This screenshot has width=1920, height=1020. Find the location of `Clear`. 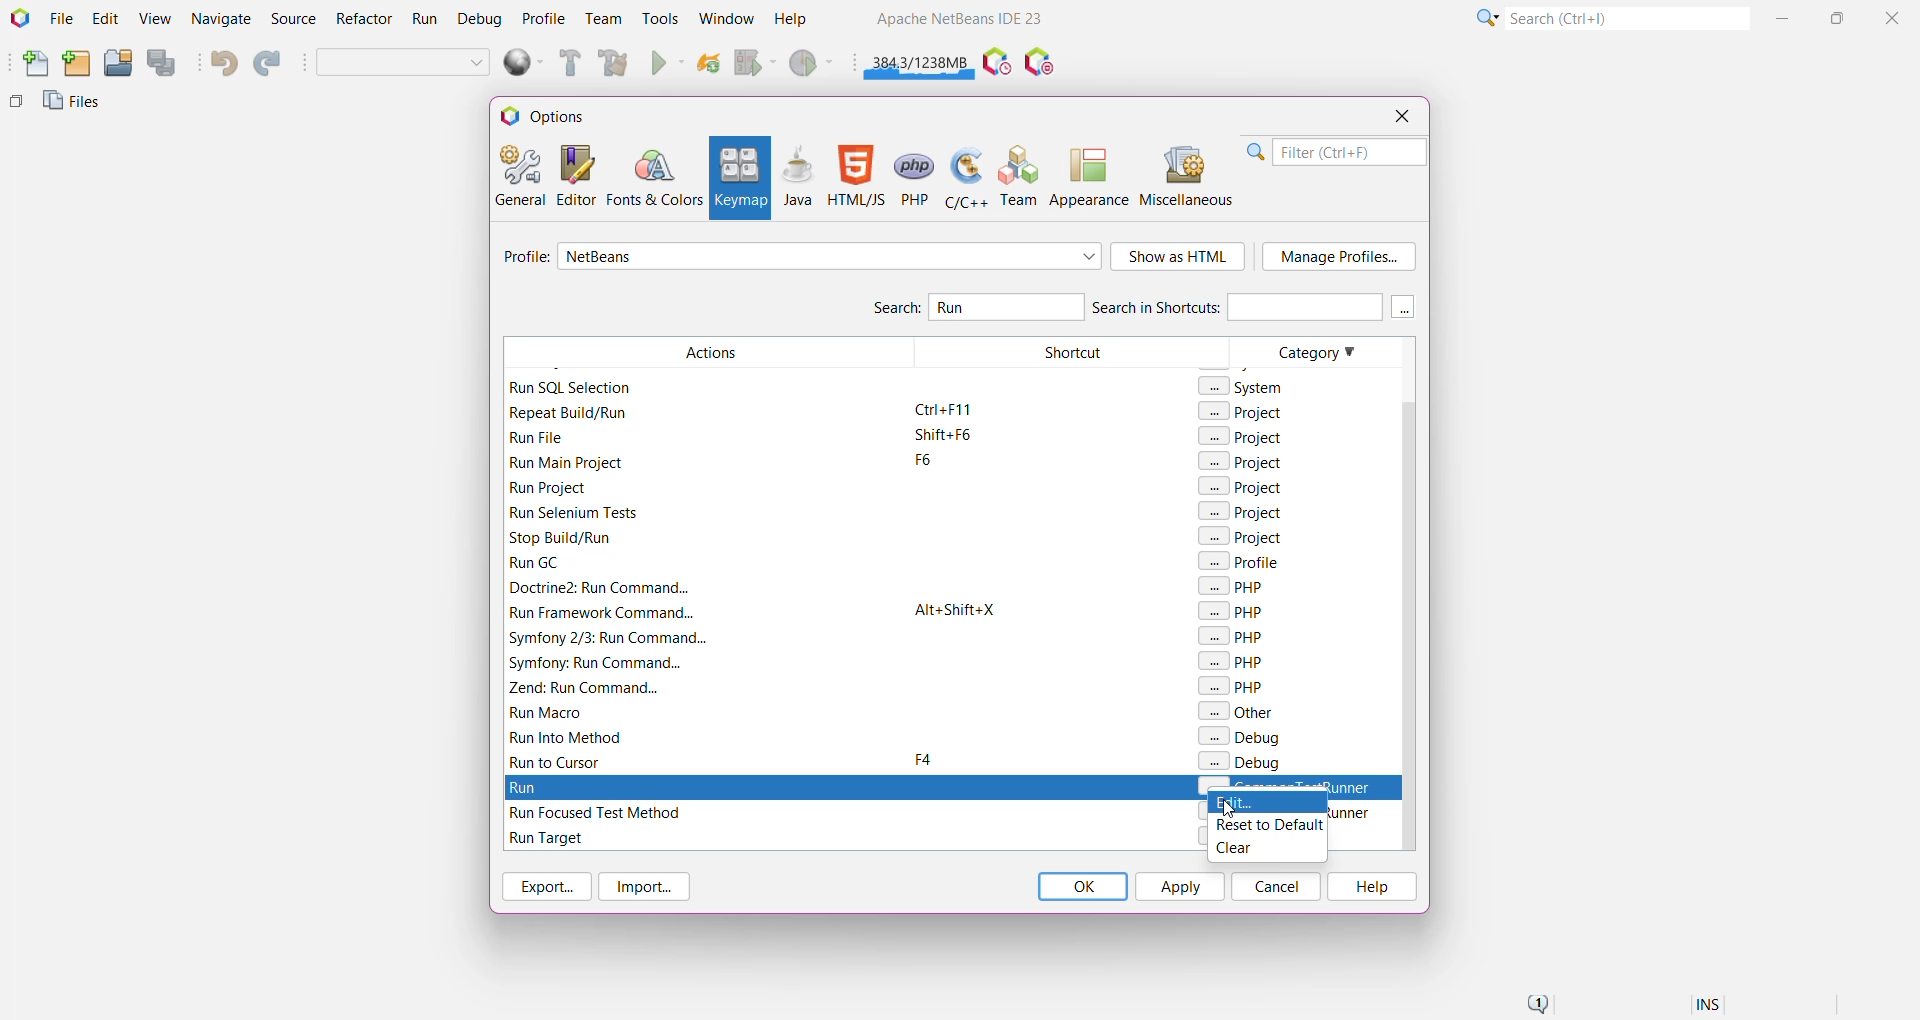

Clear is located at coordinates (1266, 849).